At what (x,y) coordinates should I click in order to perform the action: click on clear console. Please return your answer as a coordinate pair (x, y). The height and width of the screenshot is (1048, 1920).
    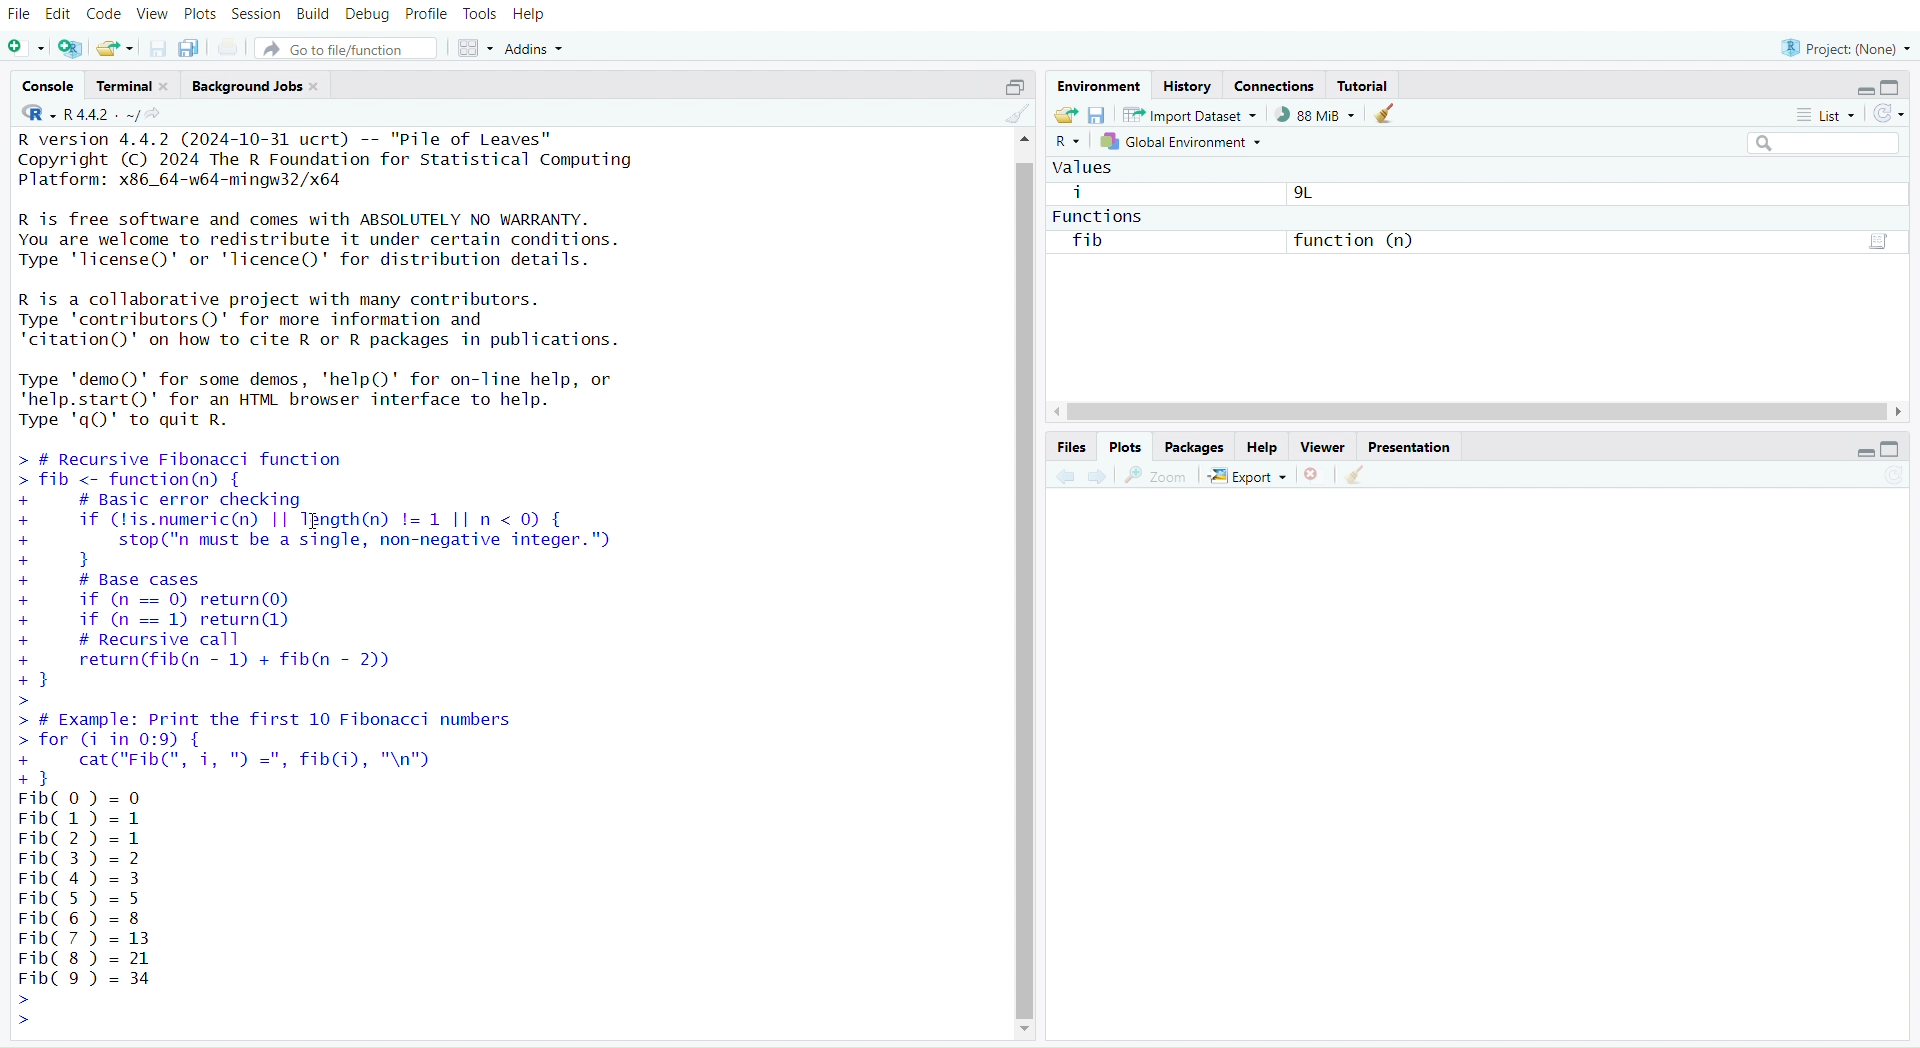
    Looking at the image, I should click on (1015, 115).